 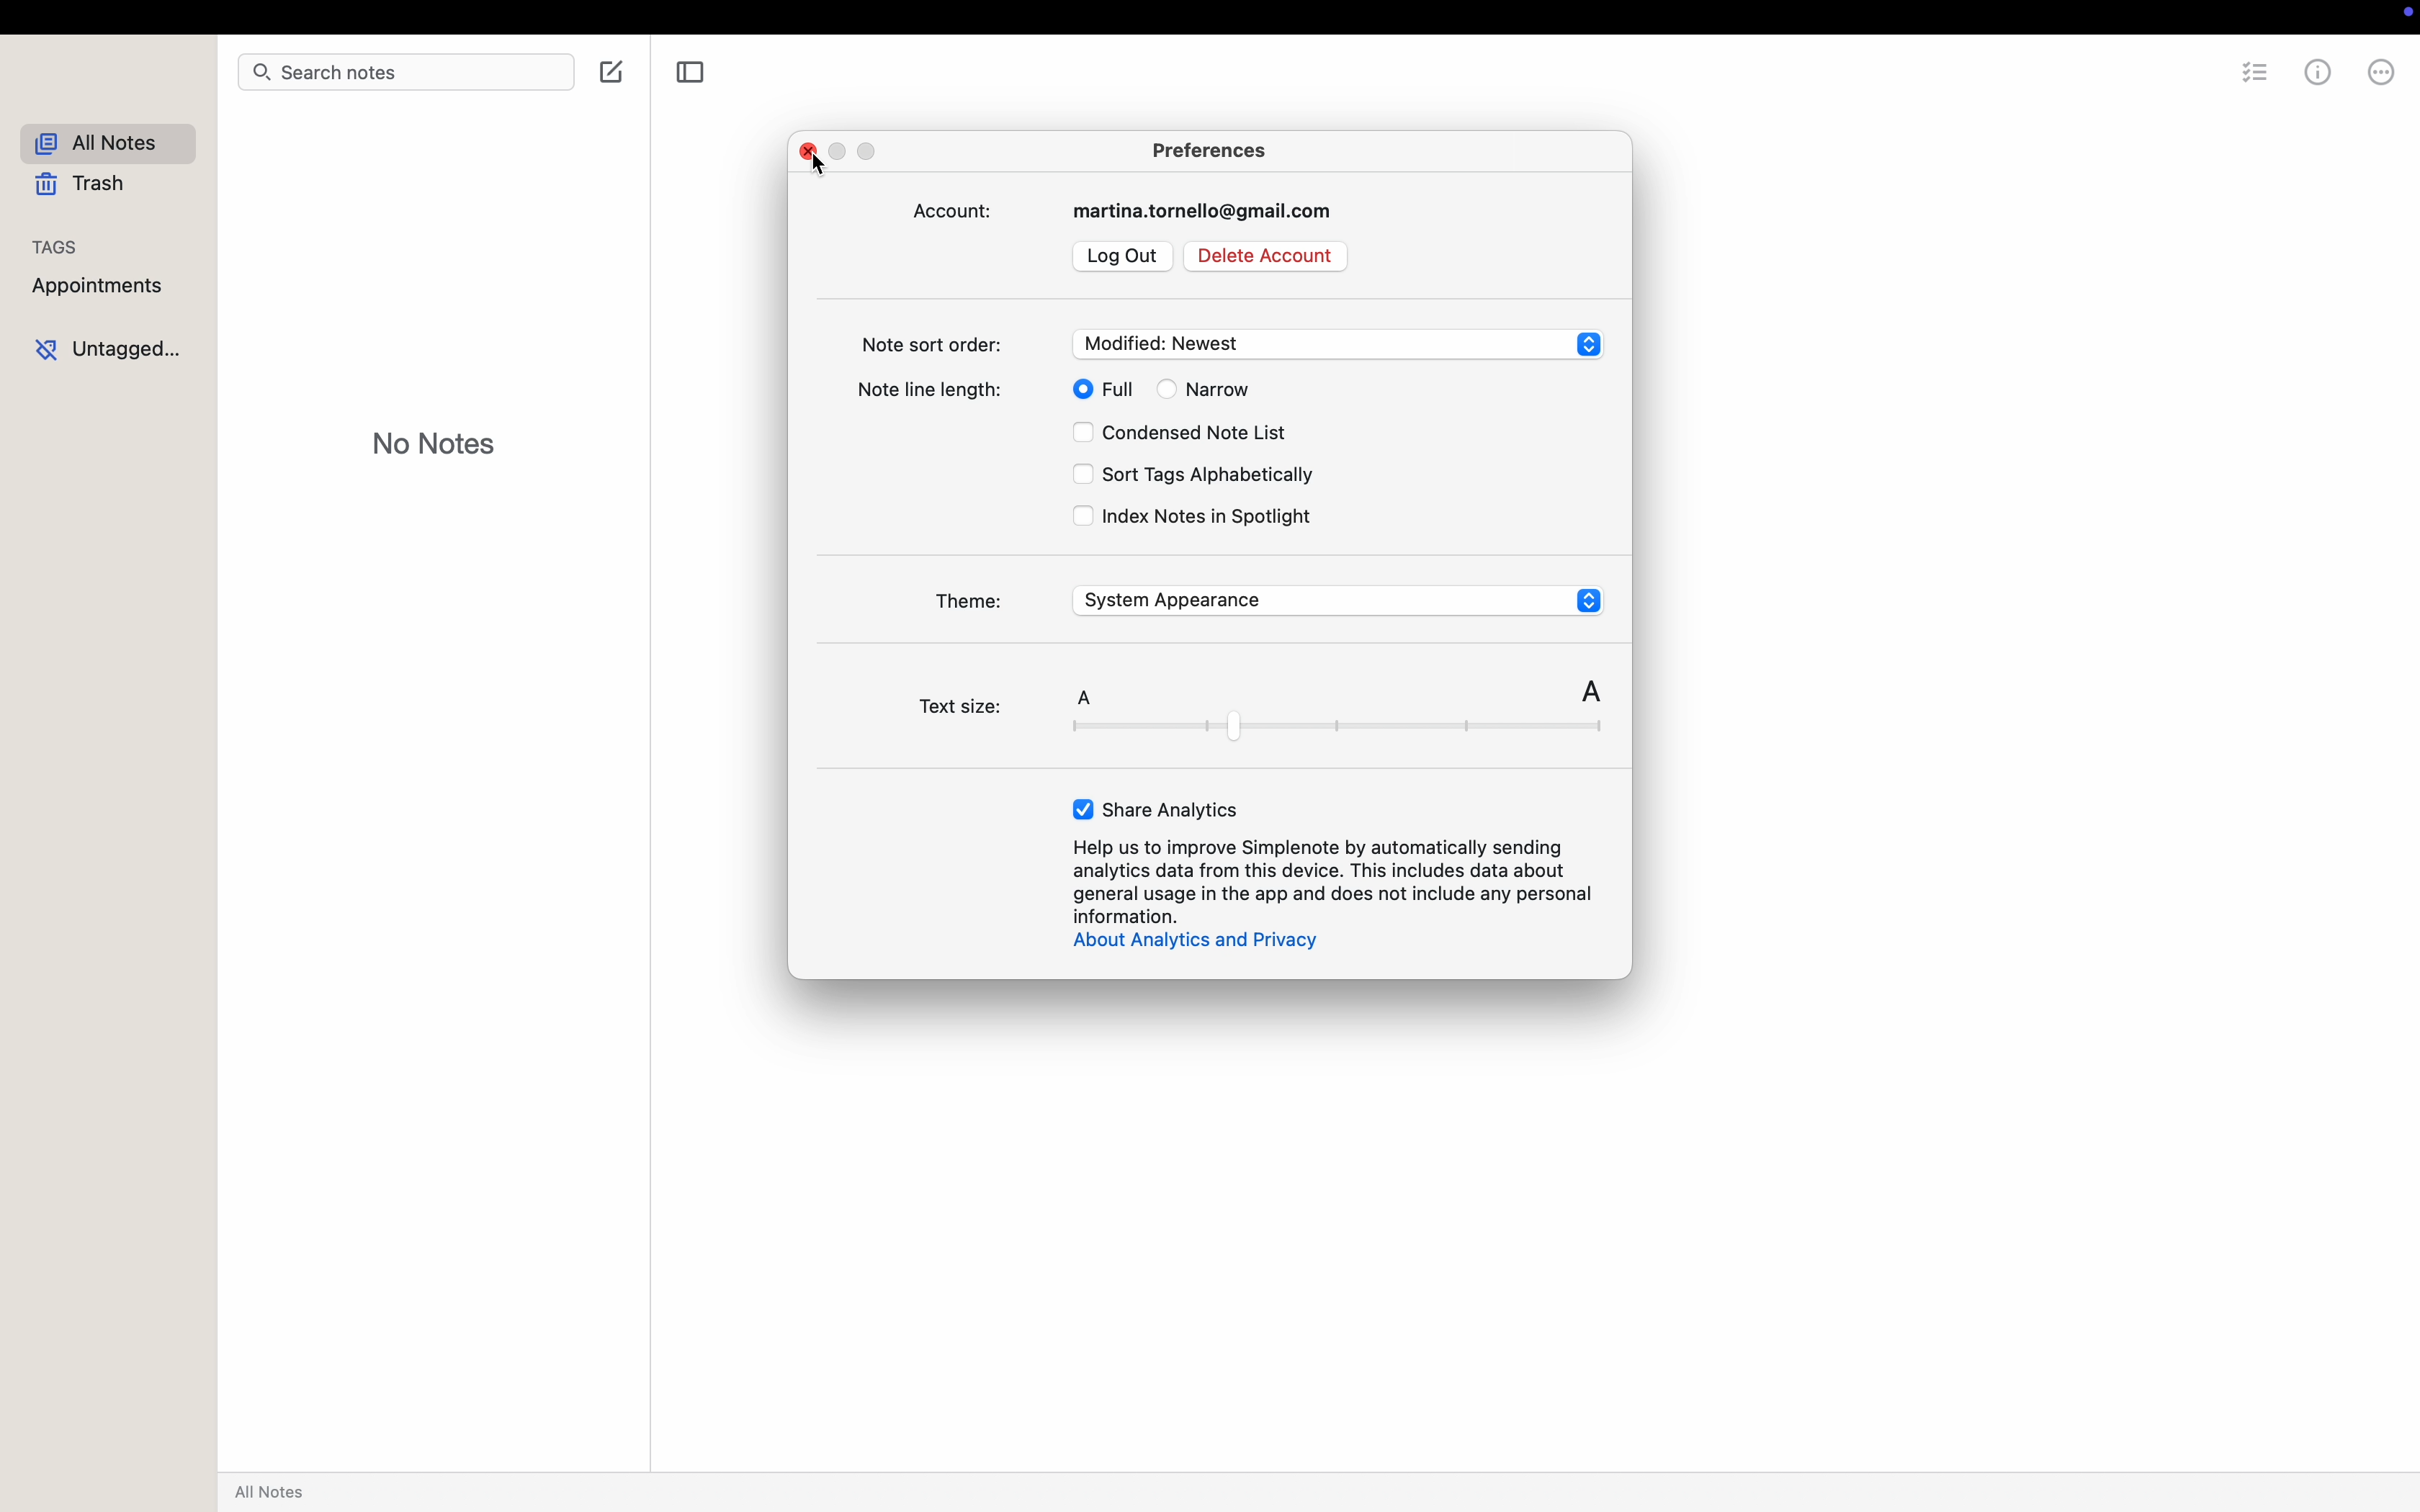 I want to click on cursor, so click(x=824, y=173).